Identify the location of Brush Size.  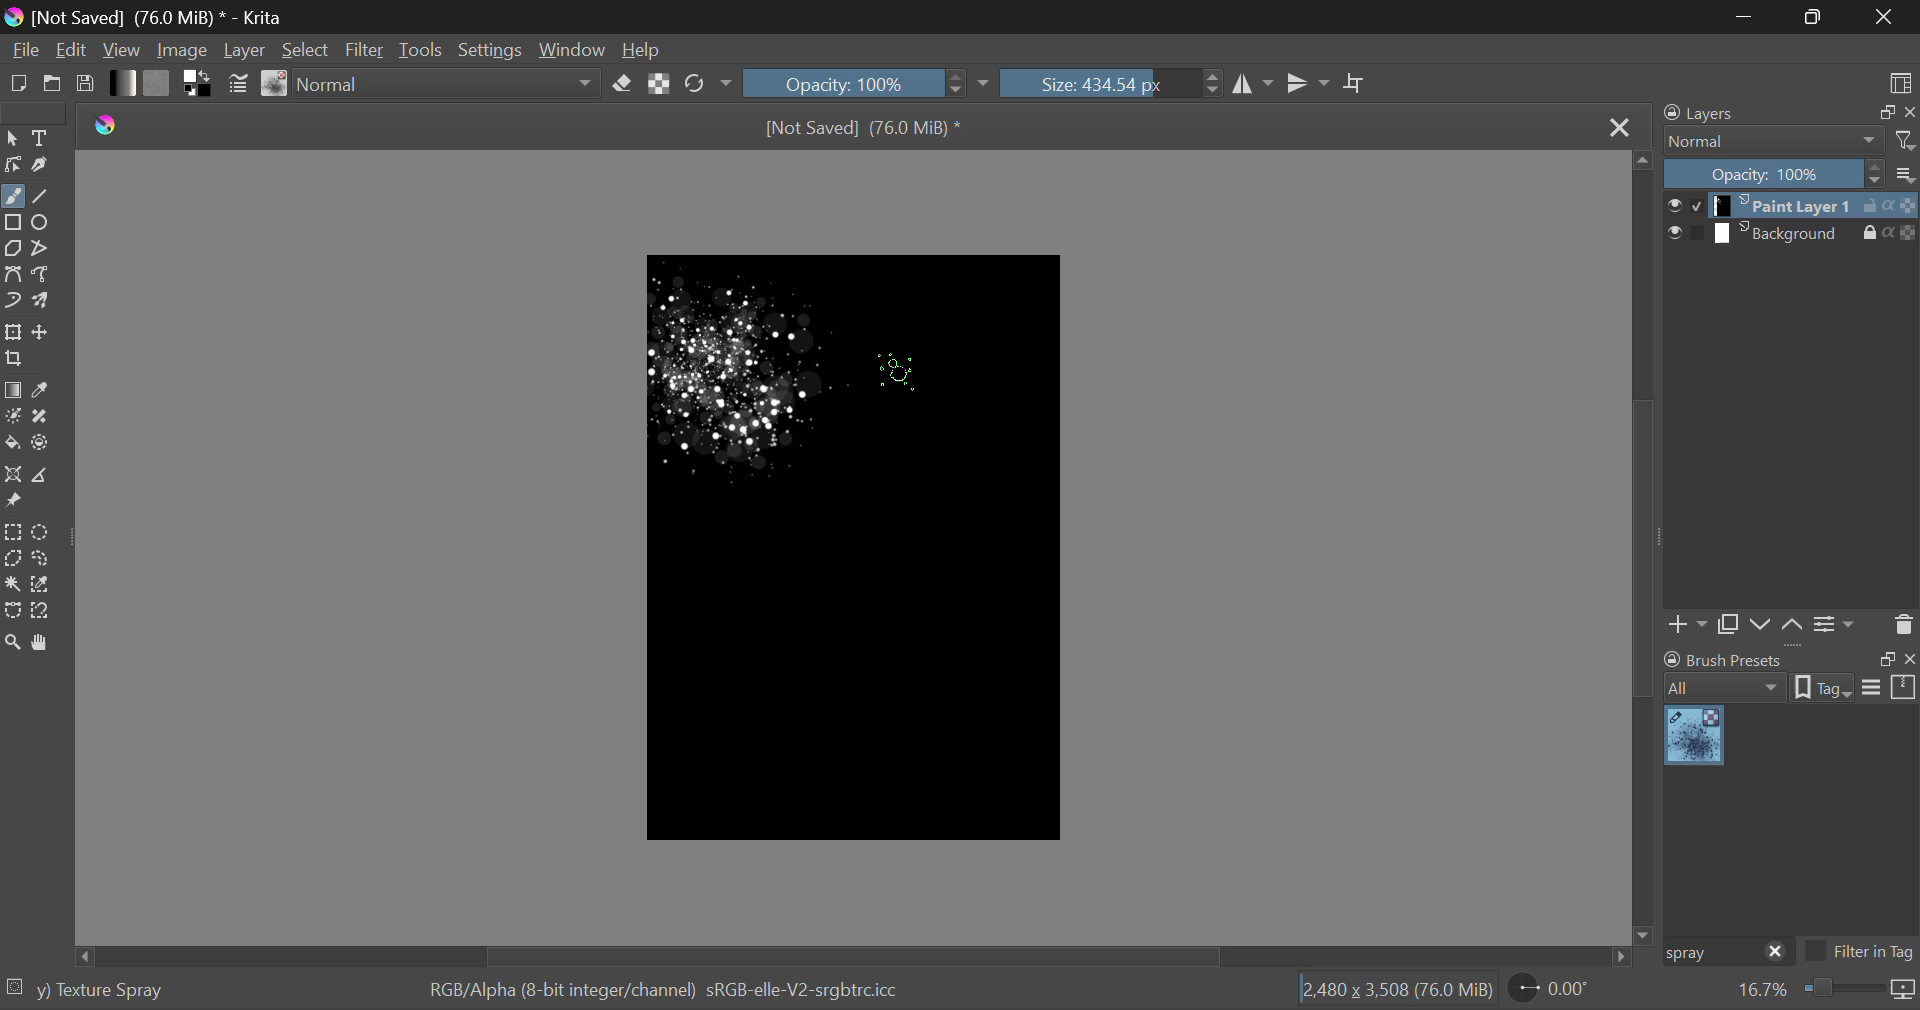
(1111, 83).